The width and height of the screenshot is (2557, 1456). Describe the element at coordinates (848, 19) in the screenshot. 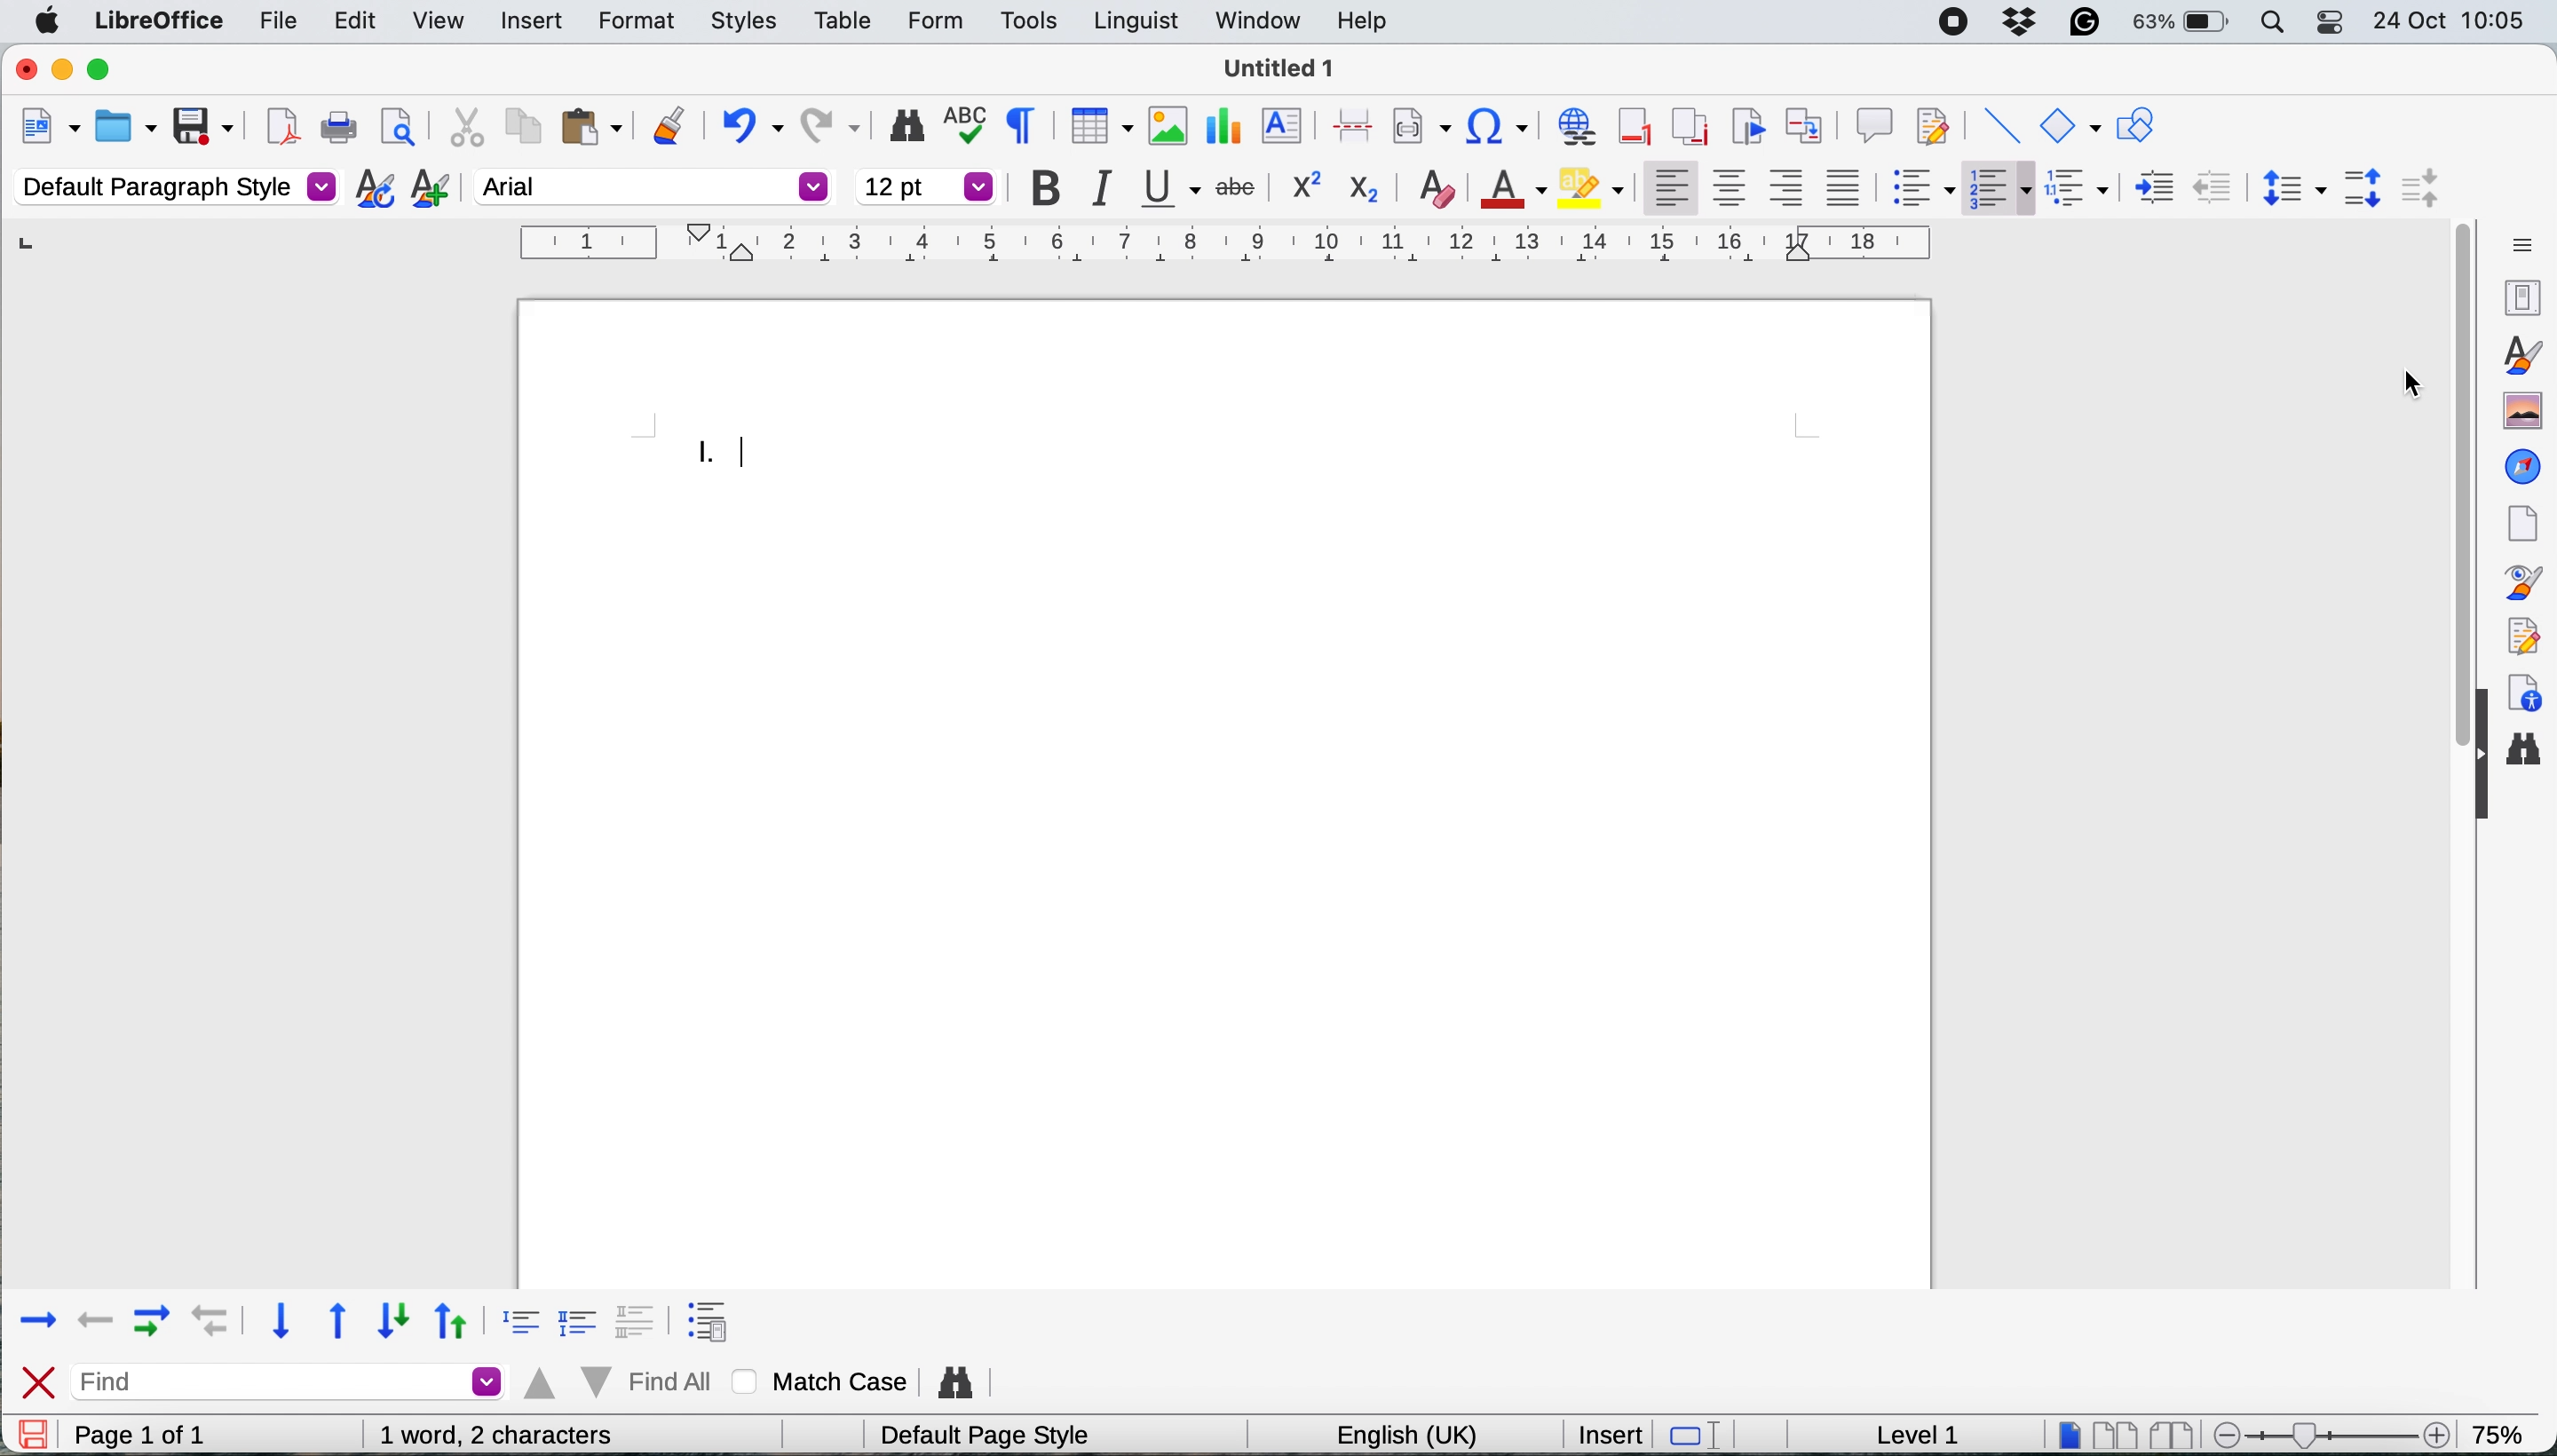

I see `table` at that location.